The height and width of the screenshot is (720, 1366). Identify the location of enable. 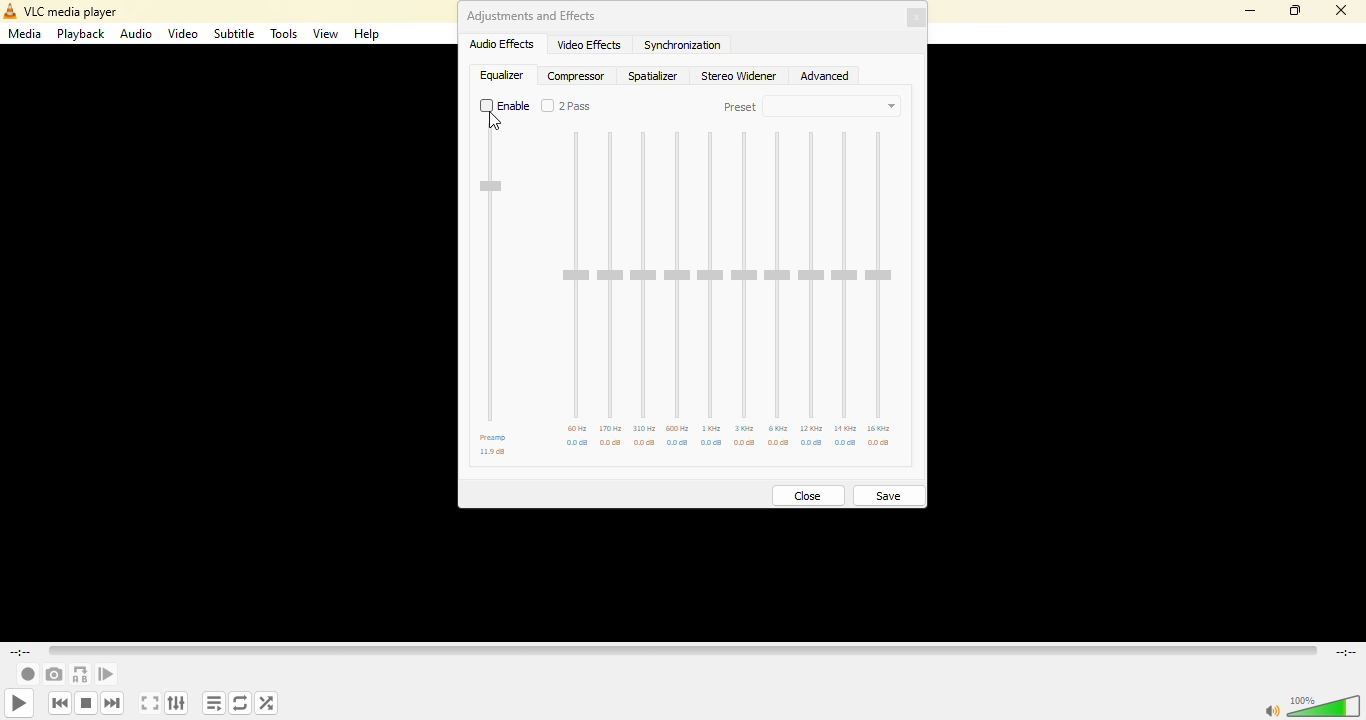
(506, 107).